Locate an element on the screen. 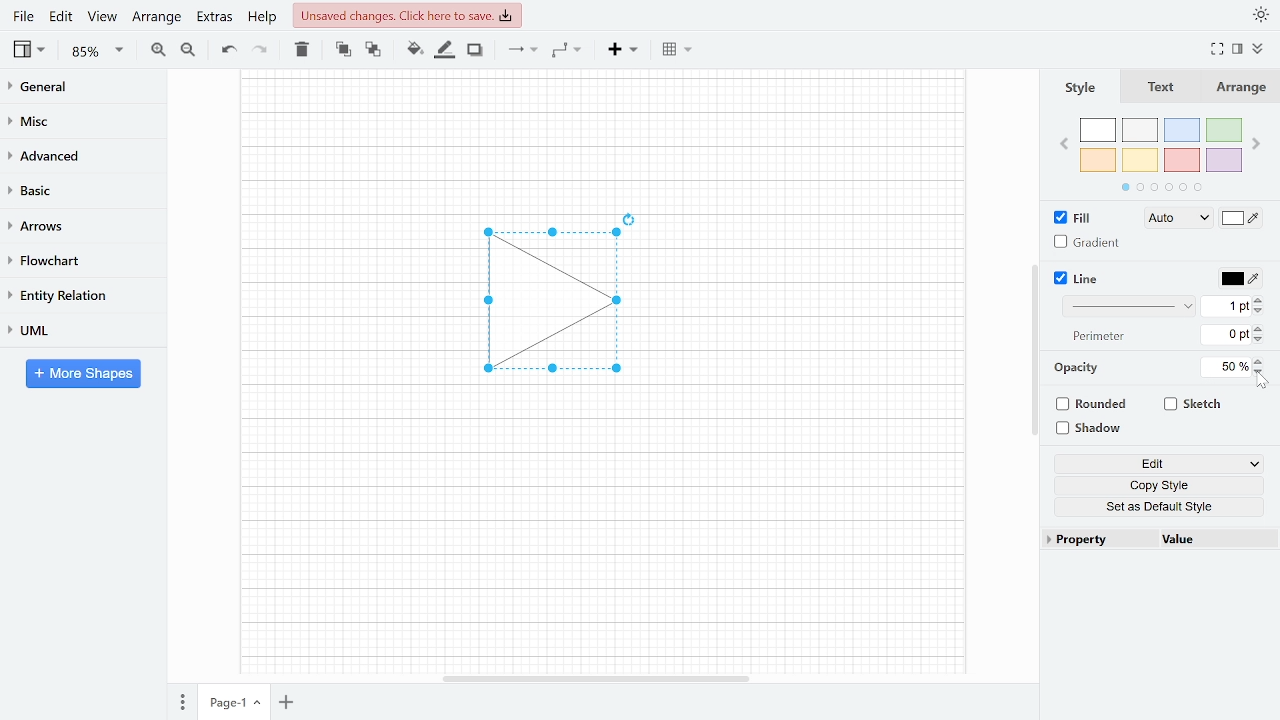  General is located at coordinates (76, 89).